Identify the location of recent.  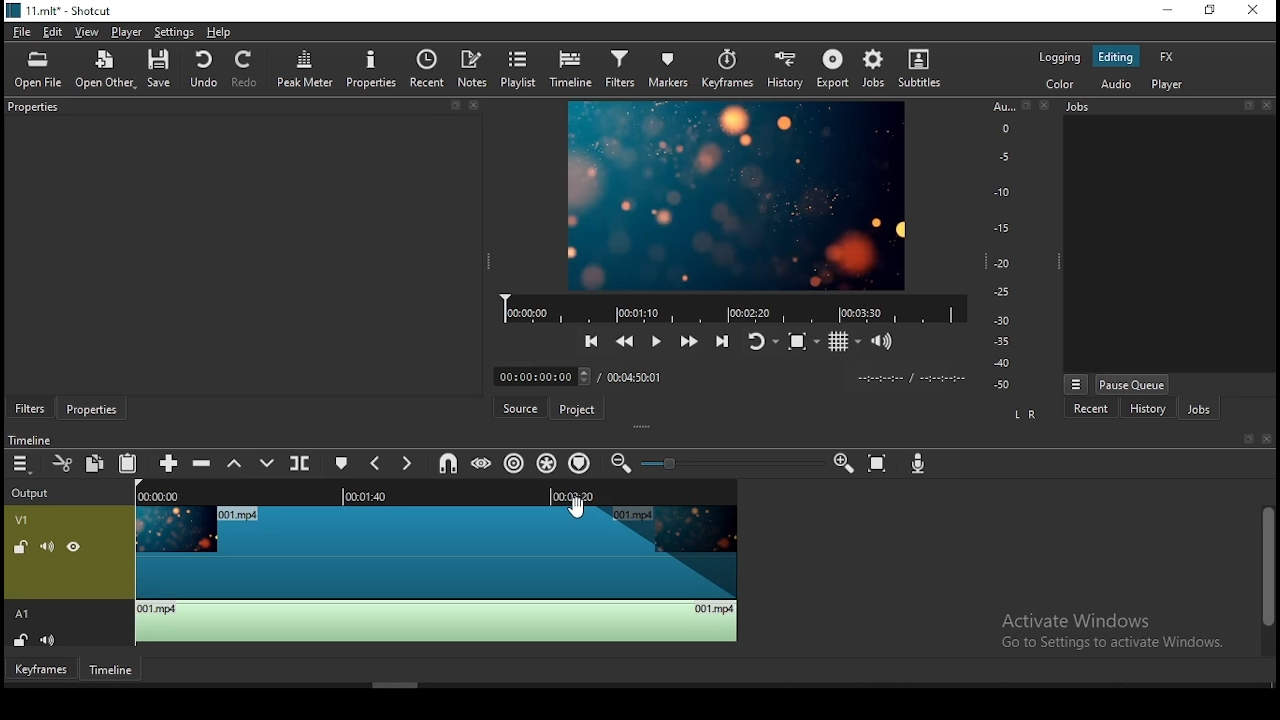
(429, 70).